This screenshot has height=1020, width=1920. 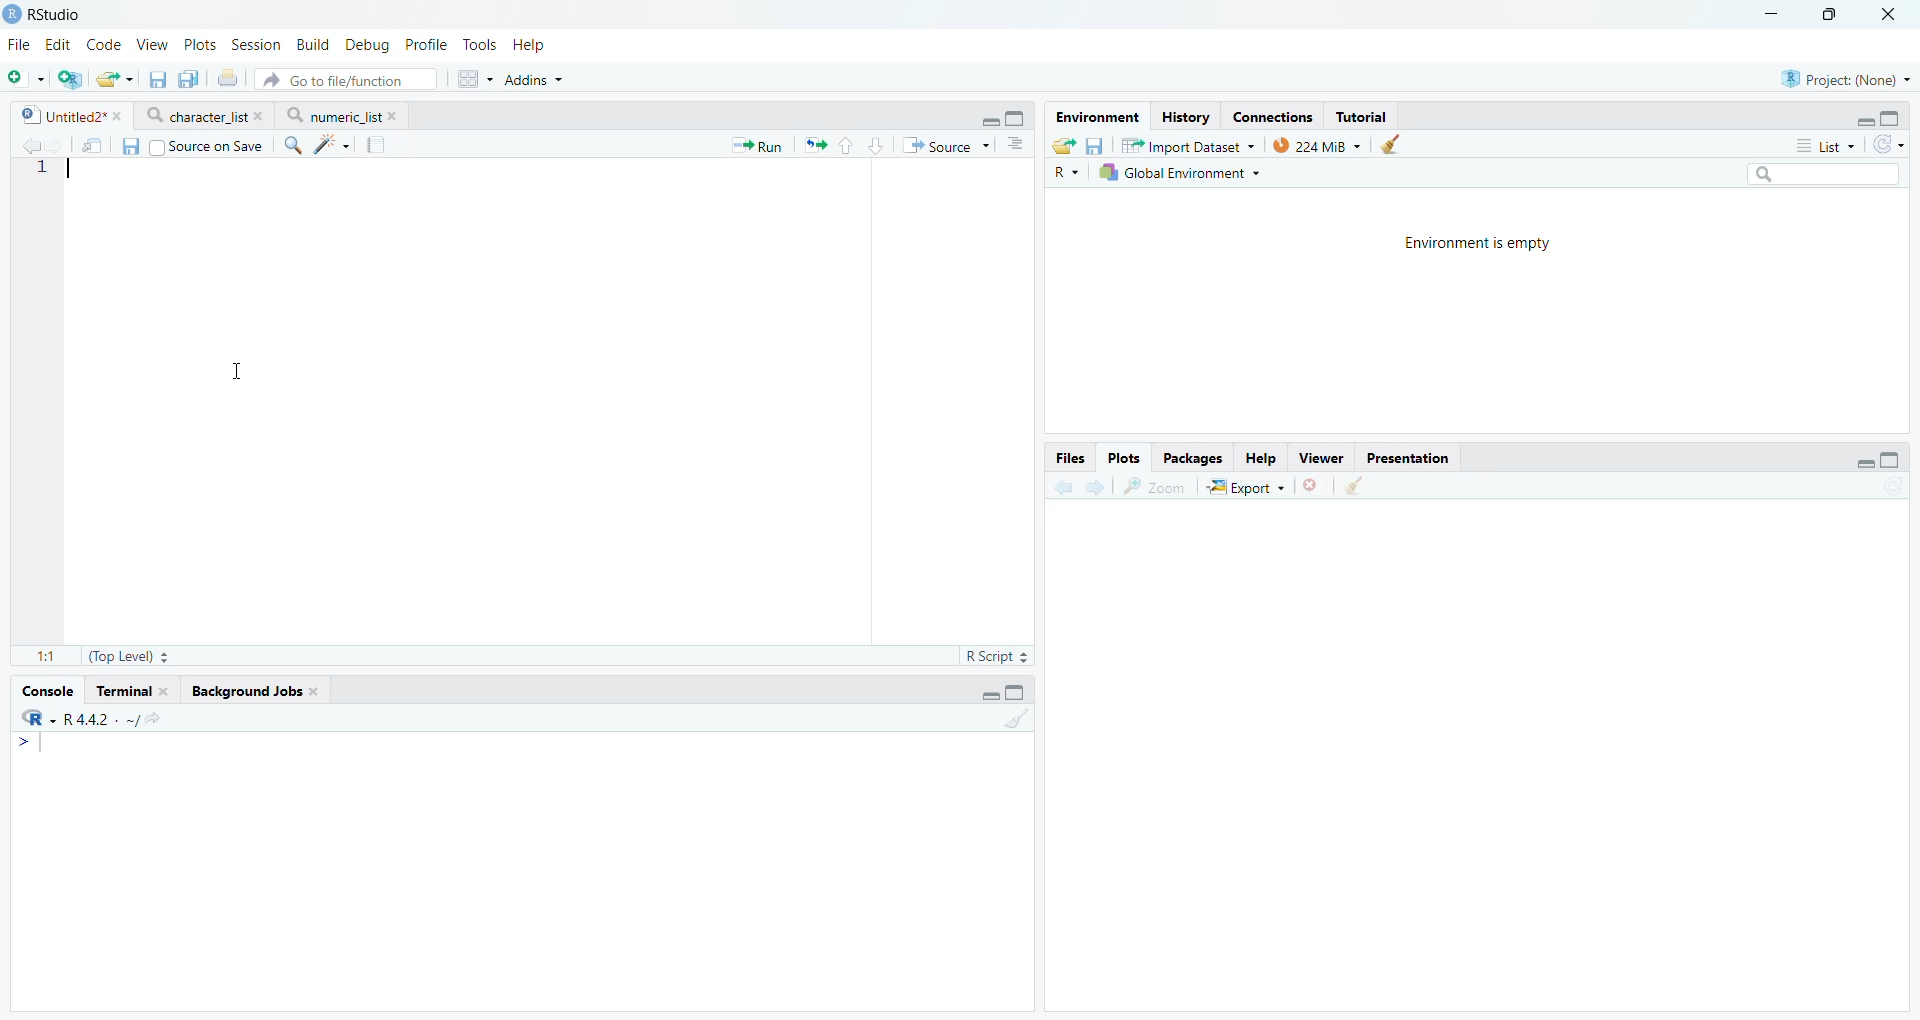 I want to click on Go to previous source location, so click(x=28, y=145).